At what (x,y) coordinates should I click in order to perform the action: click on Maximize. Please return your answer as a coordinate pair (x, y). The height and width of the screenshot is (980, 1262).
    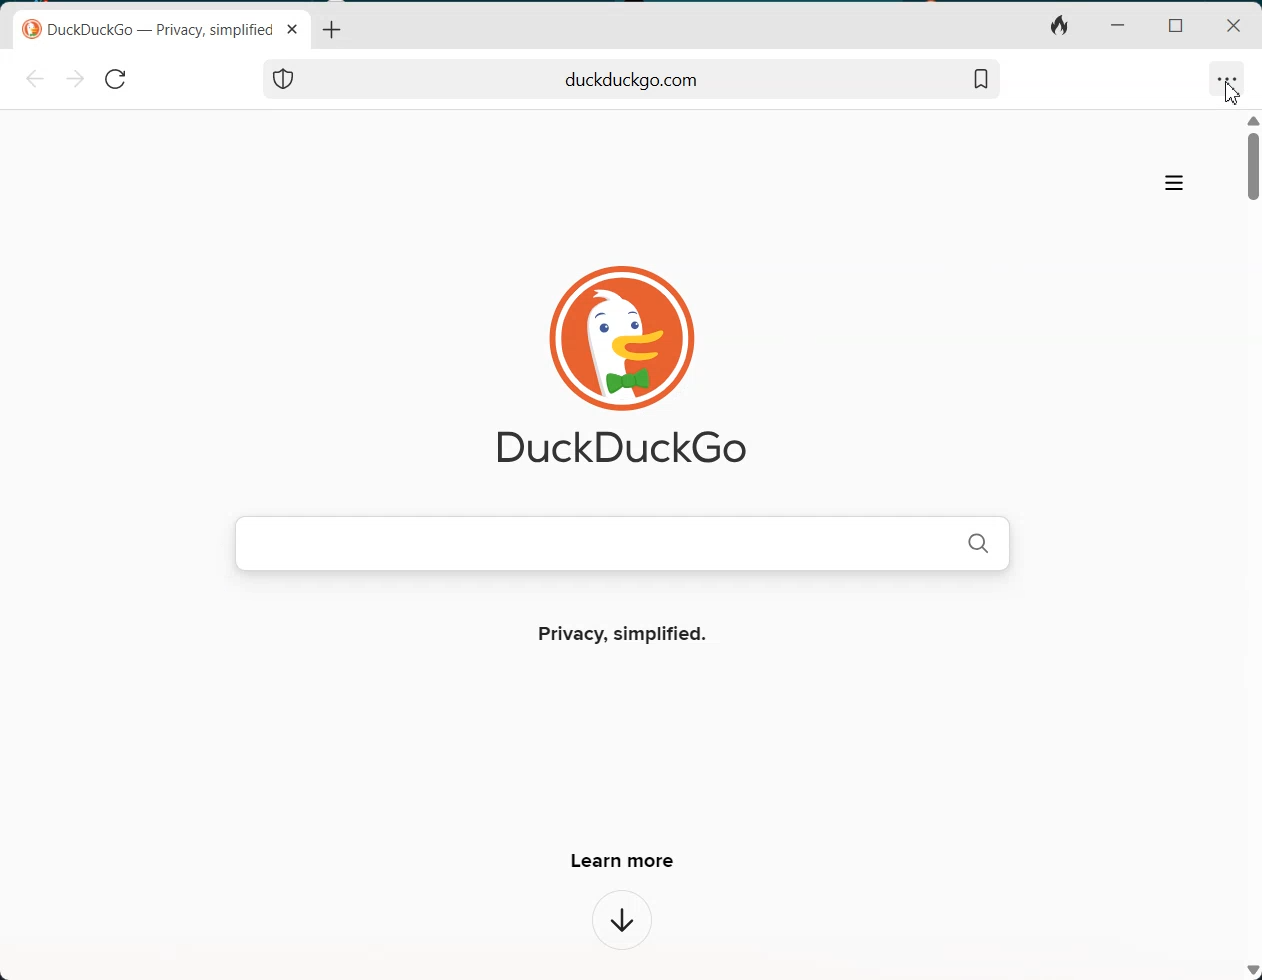
    Looking at the image, I should click on (1174, 26).